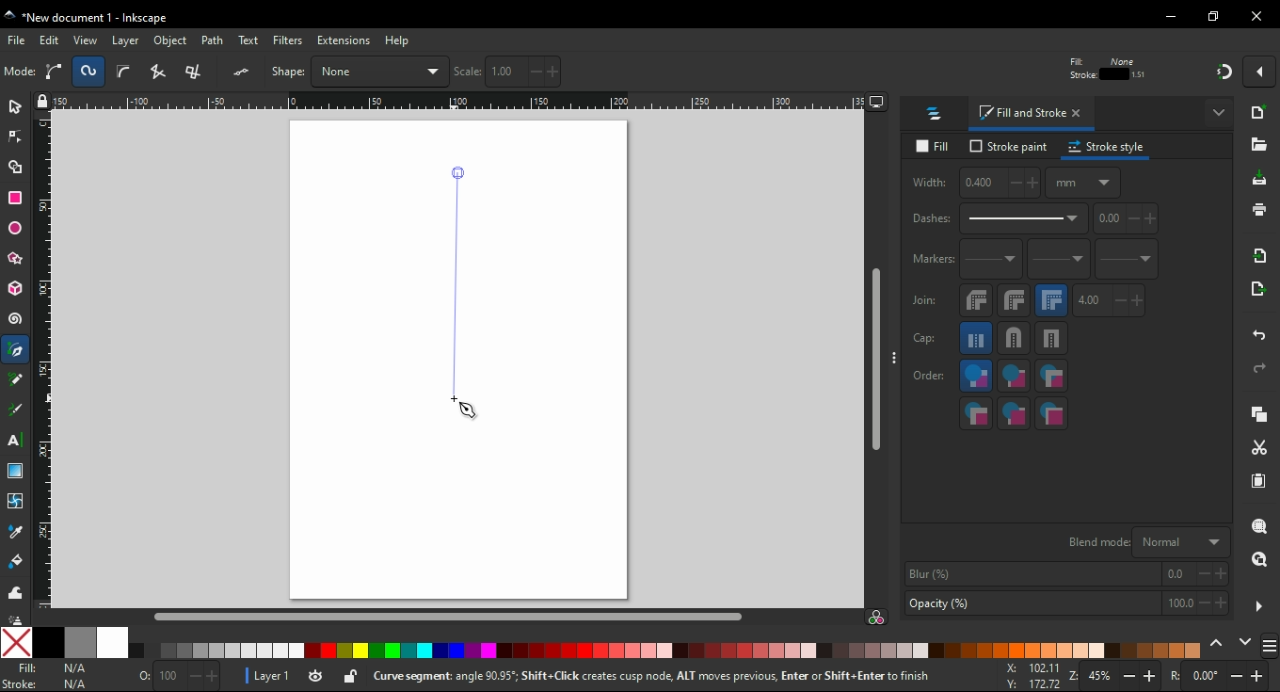 The height and width of the screenshot is (692, 1280). Describe the element at coordinates (1014, 413) in the screenshot. I see `stroke markers` at that location.